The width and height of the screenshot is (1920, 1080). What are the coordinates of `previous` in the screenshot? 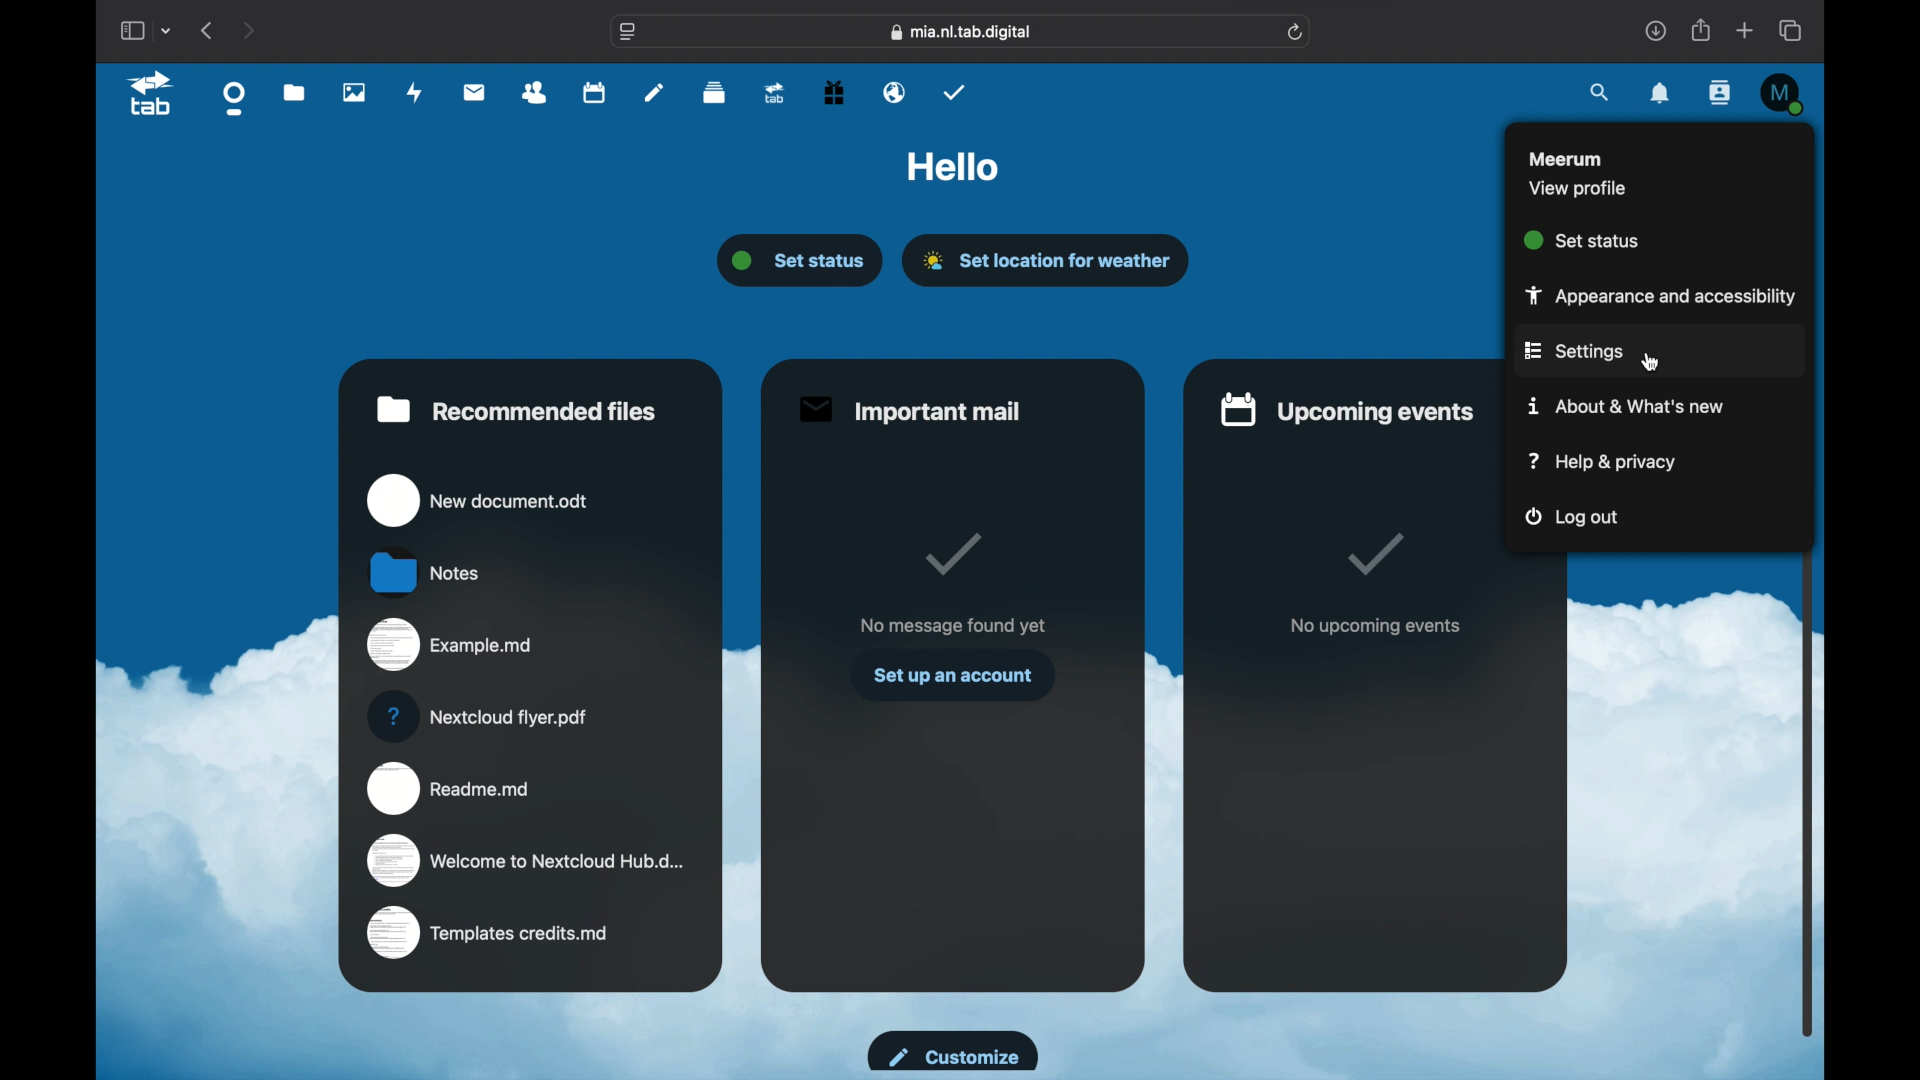 It's located at (208, 30).